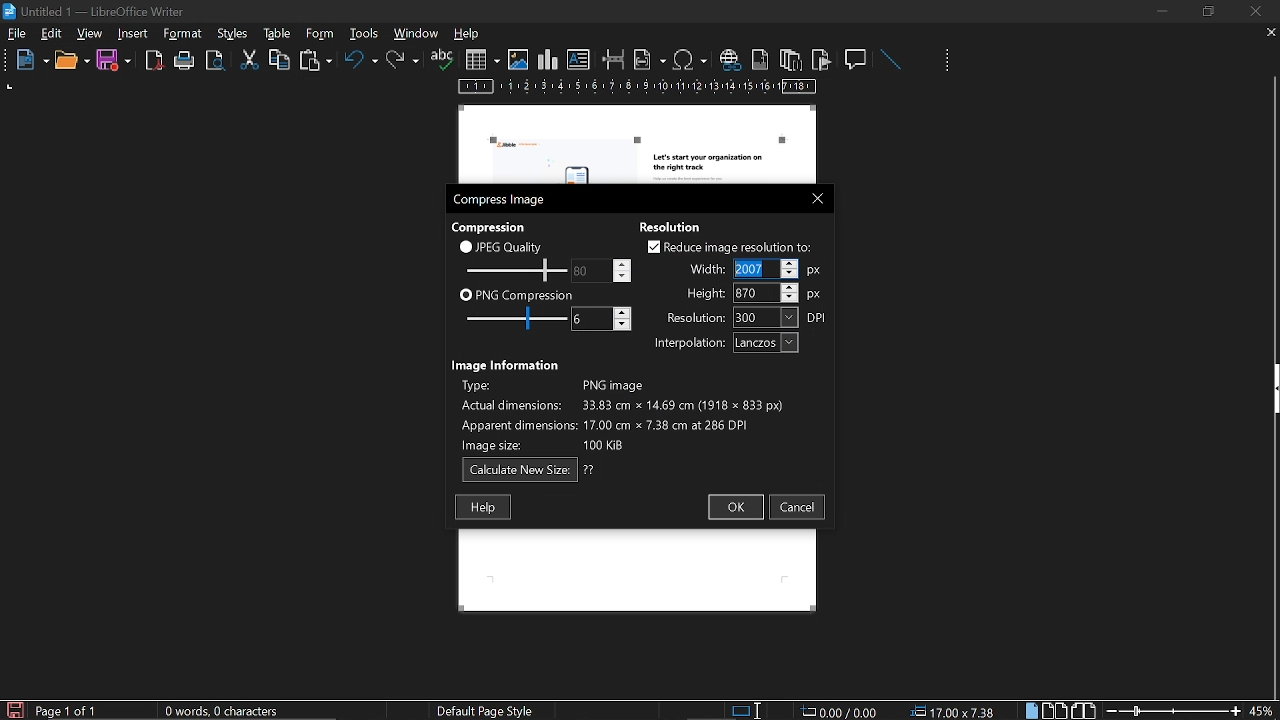  Describe the element at coordinates (231, 32) in the screenshot. I see `format` at that location.